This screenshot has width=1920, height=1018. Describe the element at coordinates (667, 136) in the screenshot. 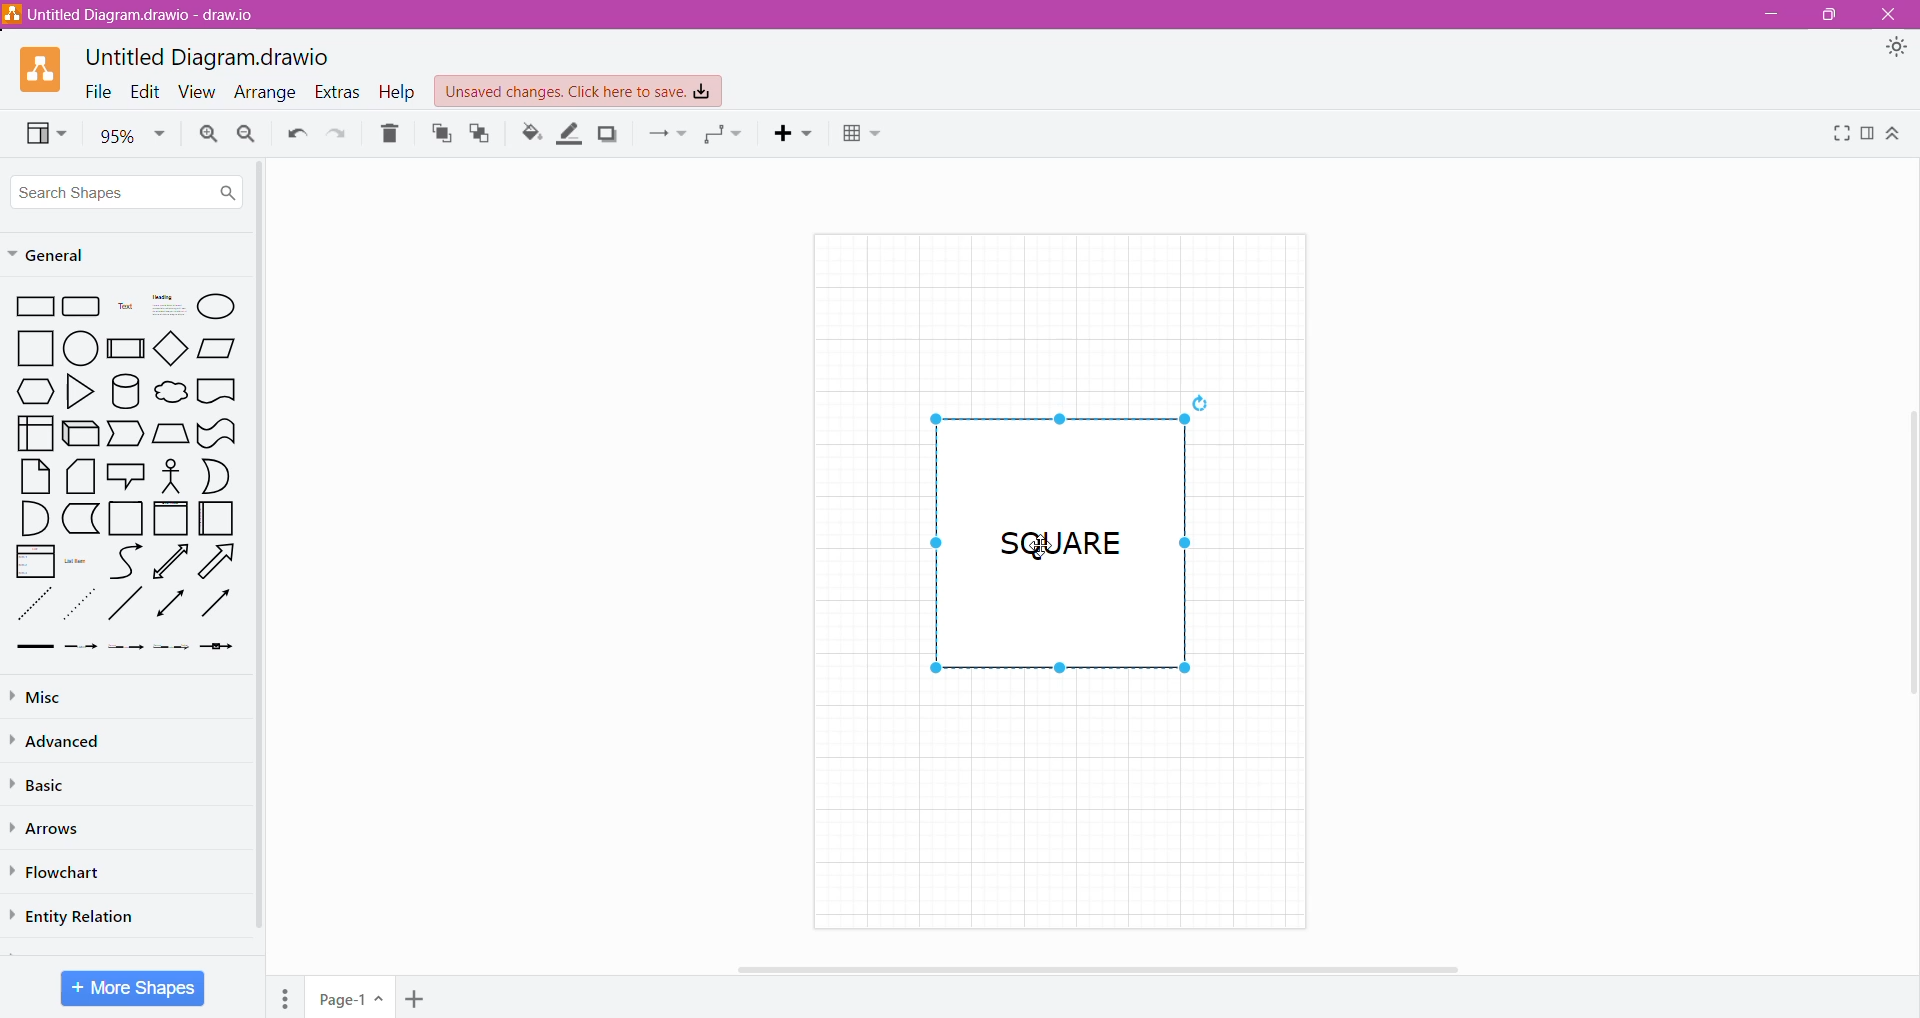

I see `Connection` at that location.